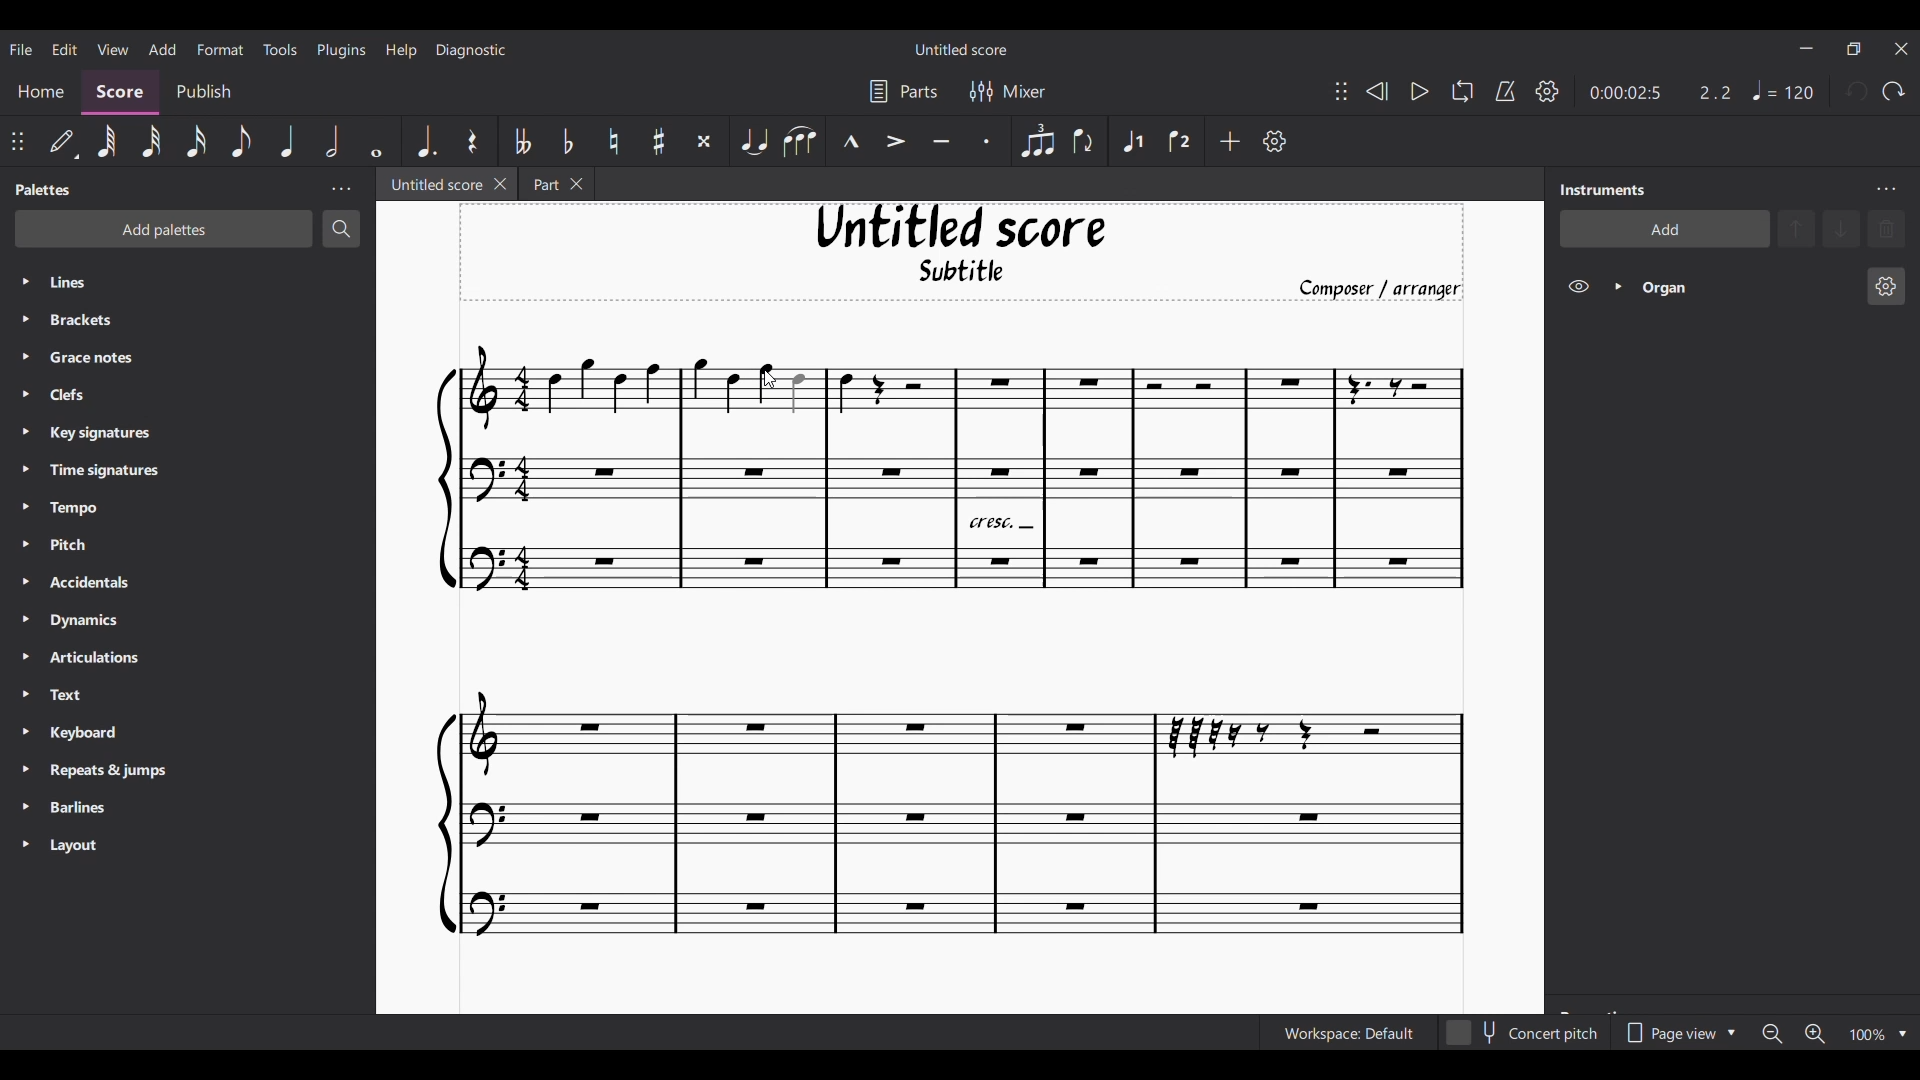  Describe the element at coordinates (568, 141) in the screenshot. I see `Toggle flat` at that location.